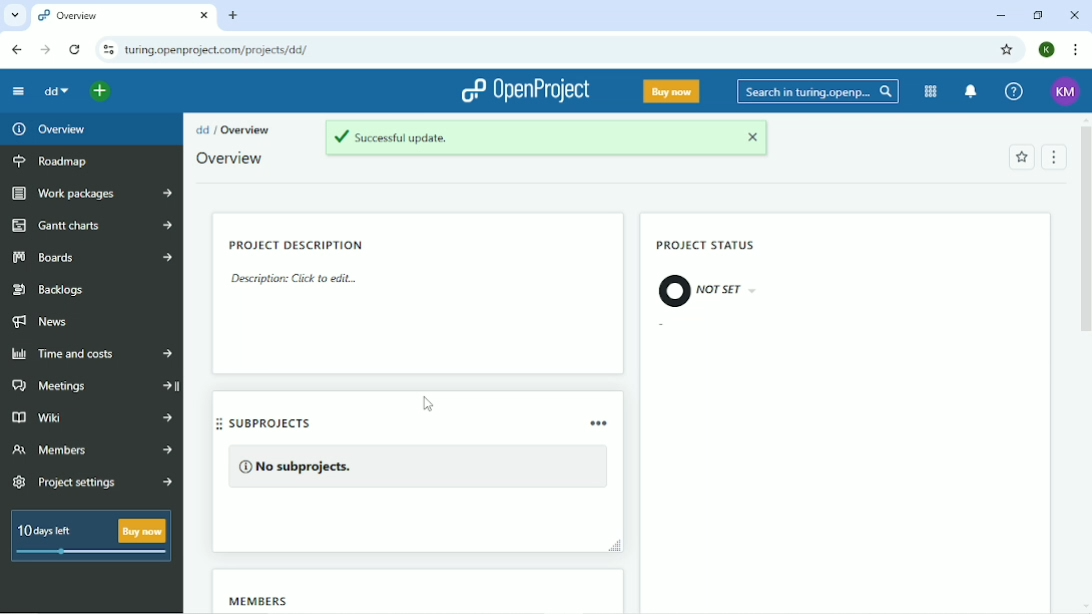 The height and width of the screenshot is (614, 1092). I want to click on Roadmap, so click(55, 159).